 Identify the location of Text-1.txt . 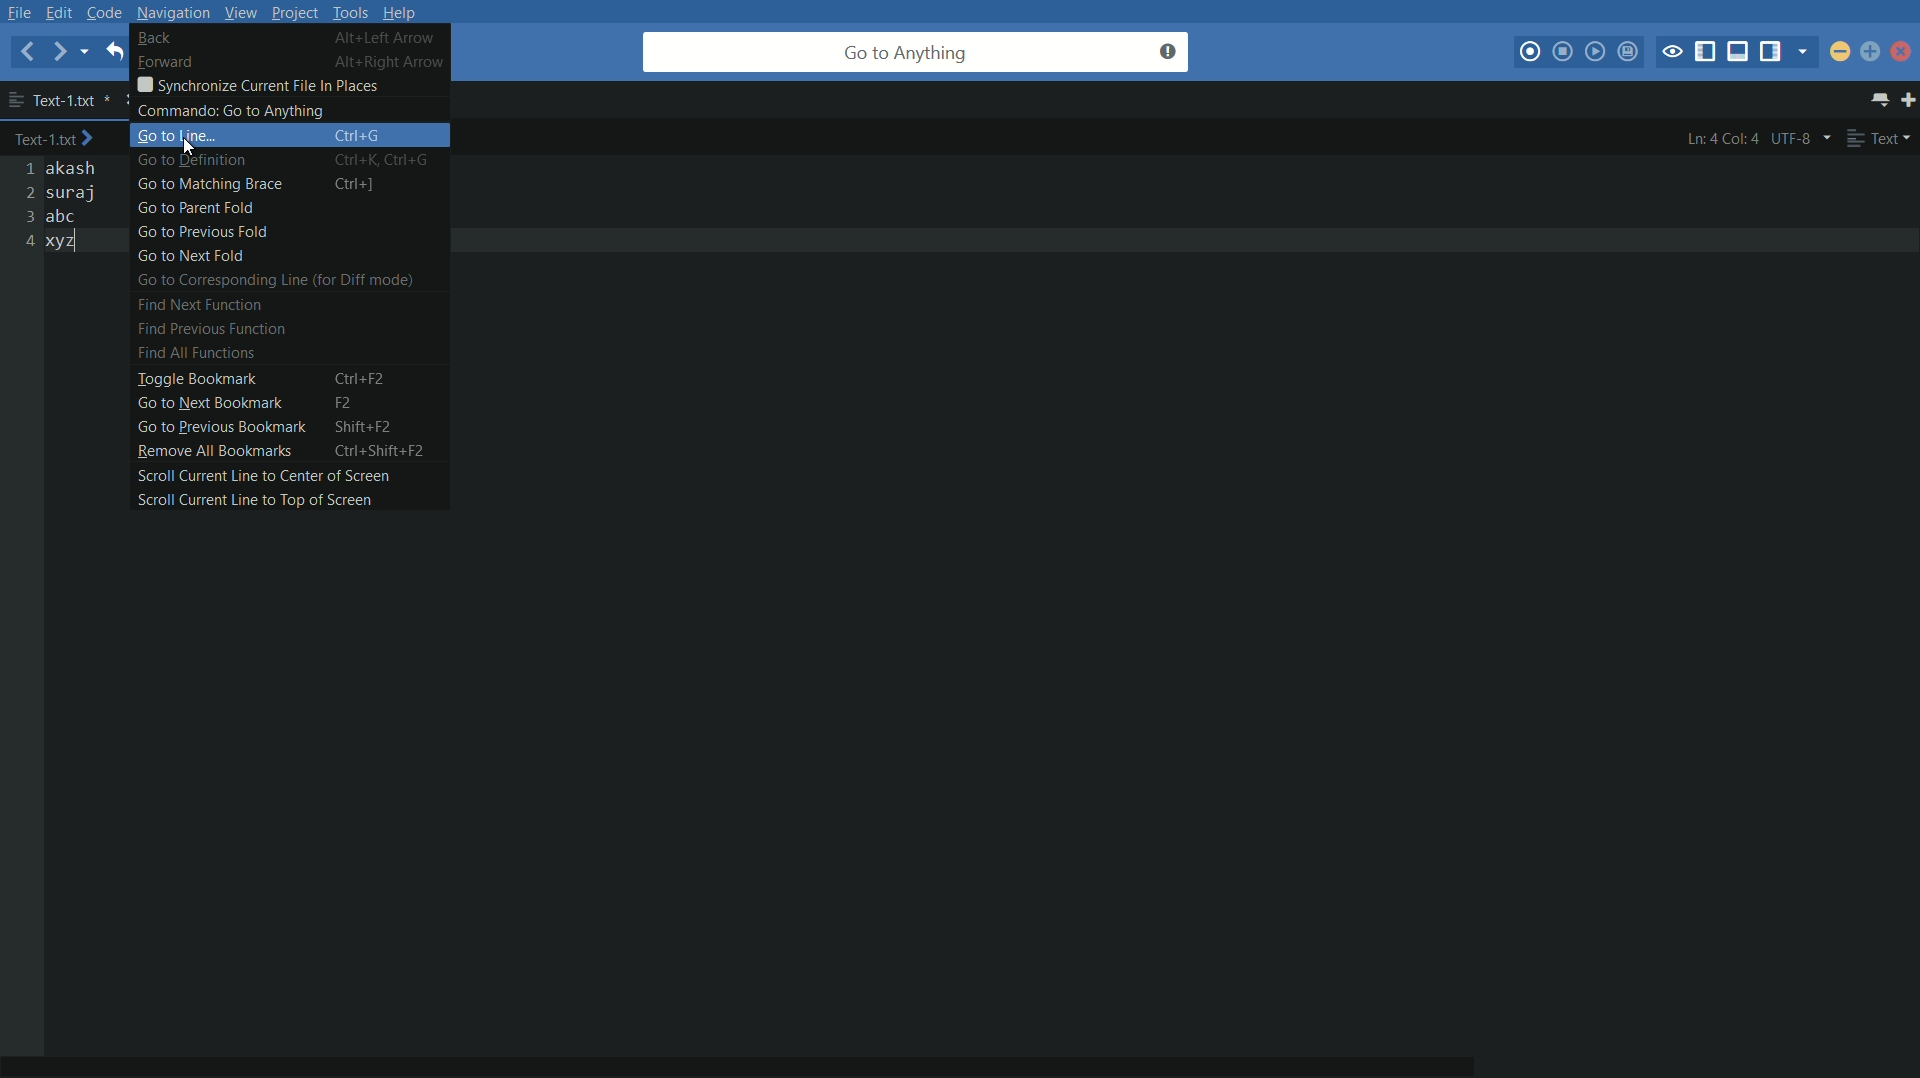
(60, 140).